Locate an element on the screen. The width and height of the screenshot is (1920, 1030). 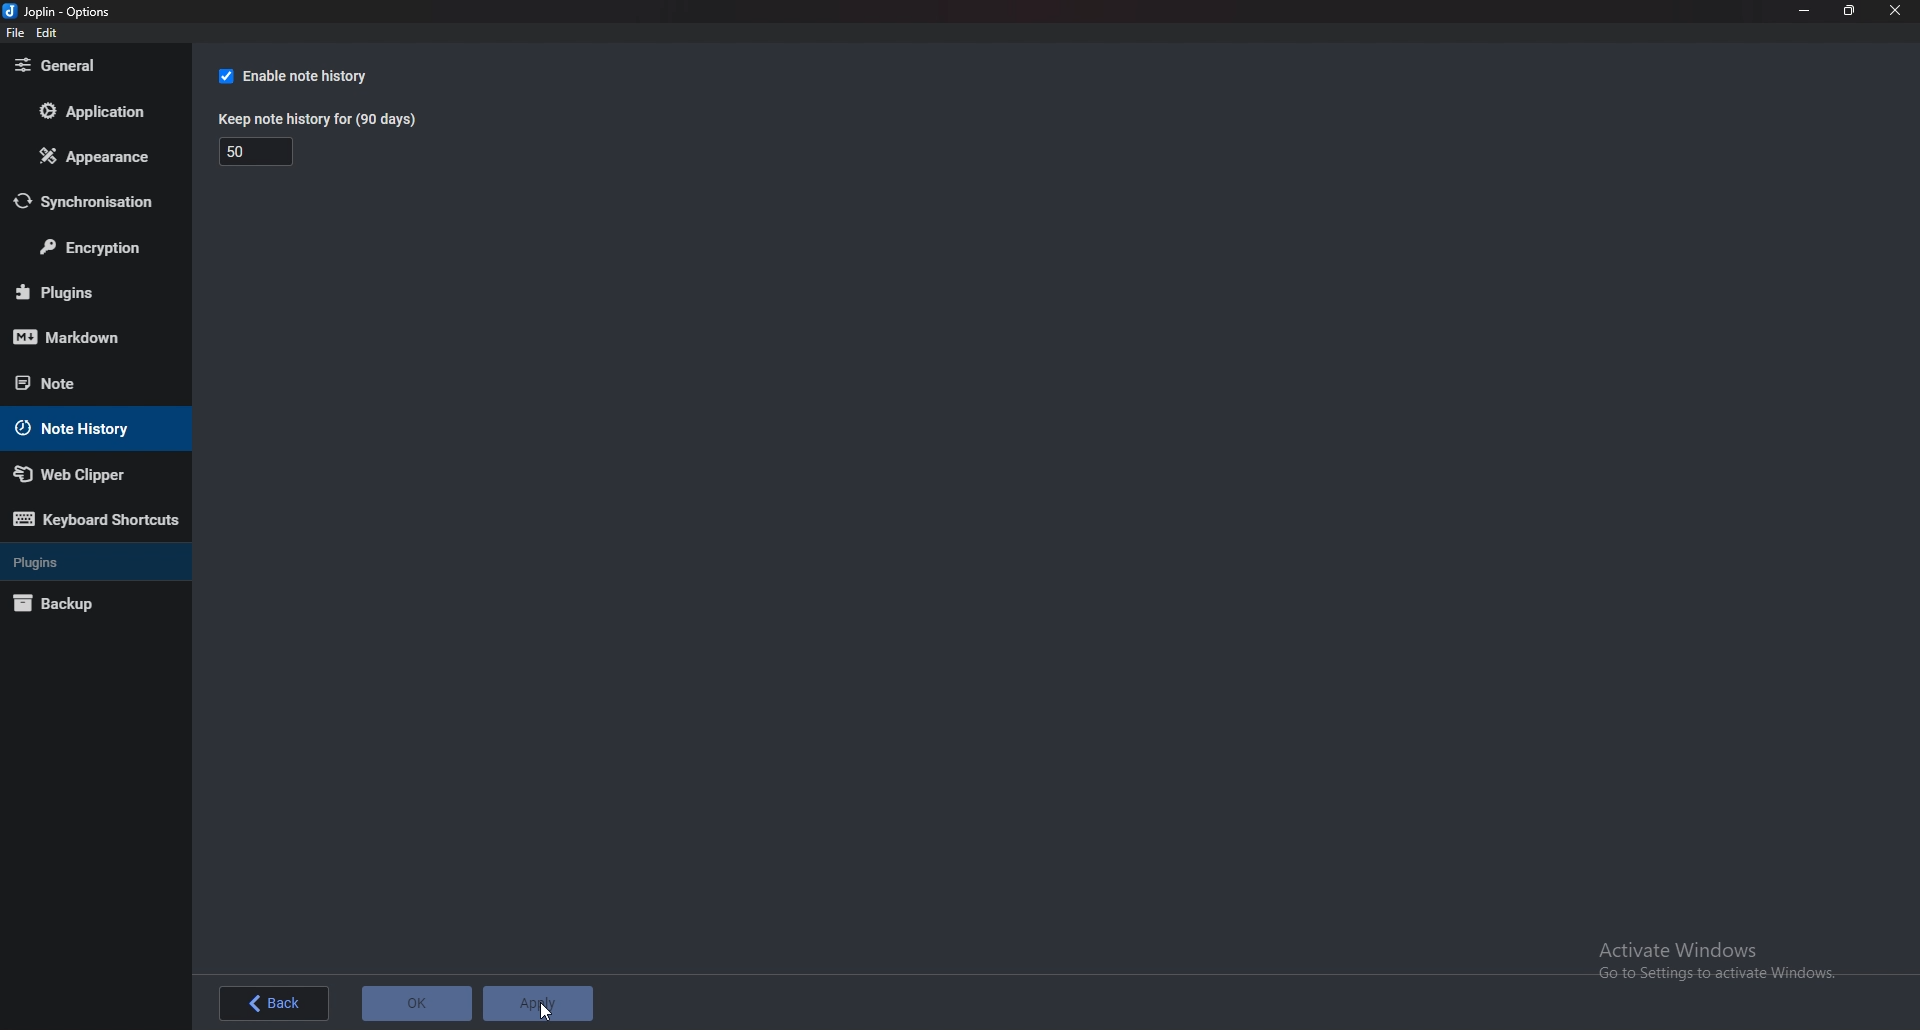
Back up is located at coordinates (80, 605).